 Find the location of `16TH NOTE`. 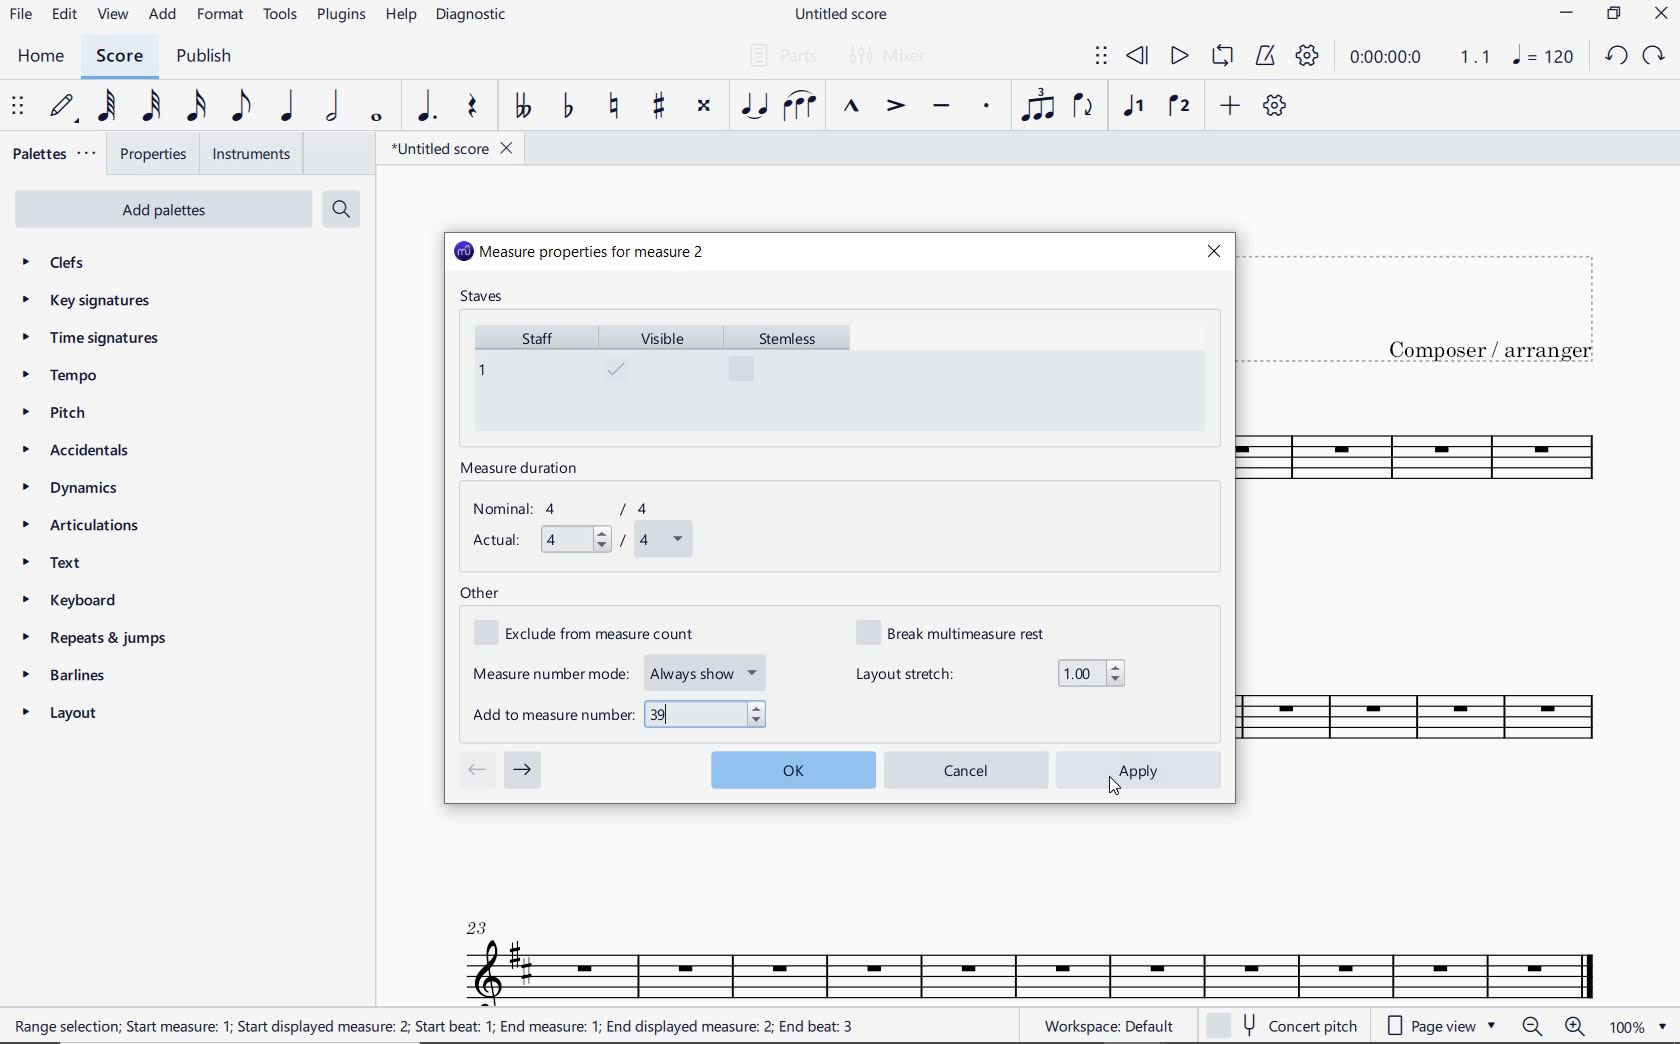

16TH NOTE is located at coordinates (194, 107).